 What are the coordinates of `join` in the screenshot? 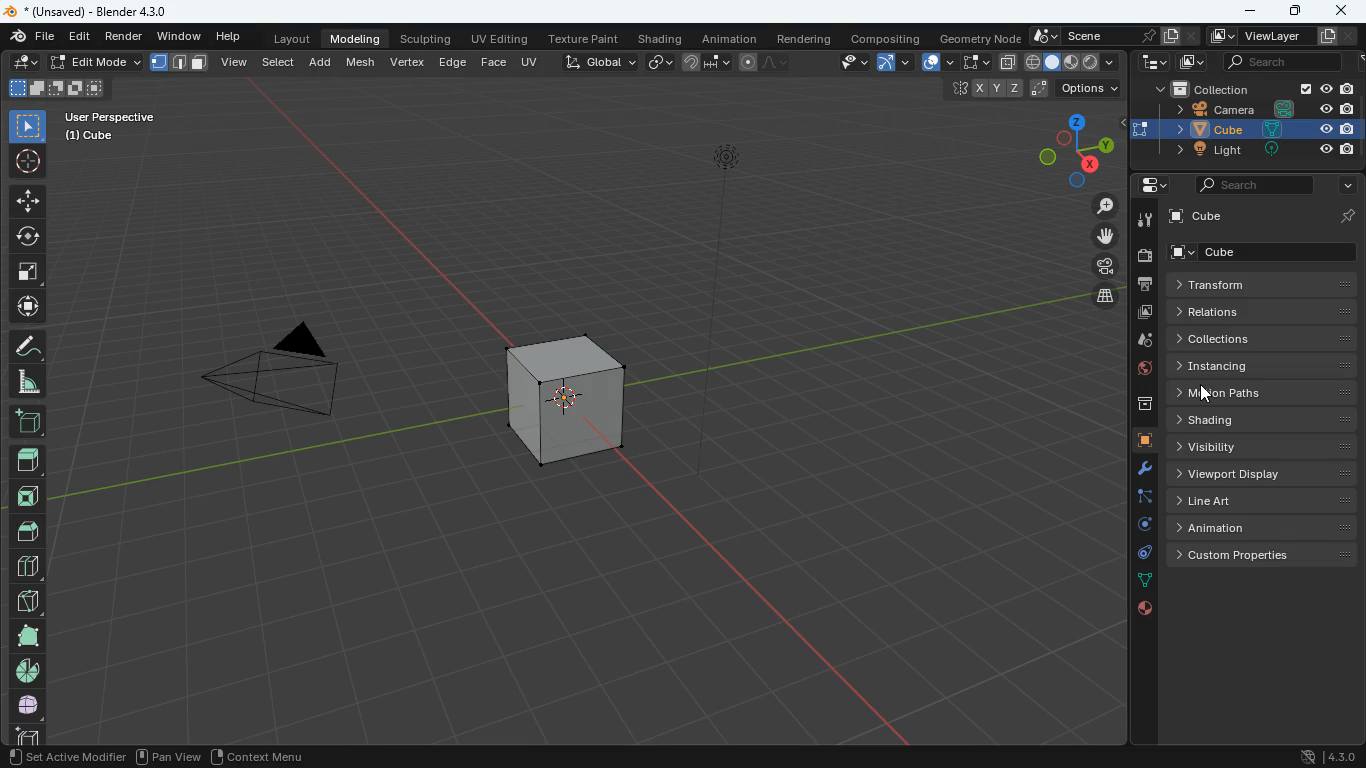 It's located at (707, 63).